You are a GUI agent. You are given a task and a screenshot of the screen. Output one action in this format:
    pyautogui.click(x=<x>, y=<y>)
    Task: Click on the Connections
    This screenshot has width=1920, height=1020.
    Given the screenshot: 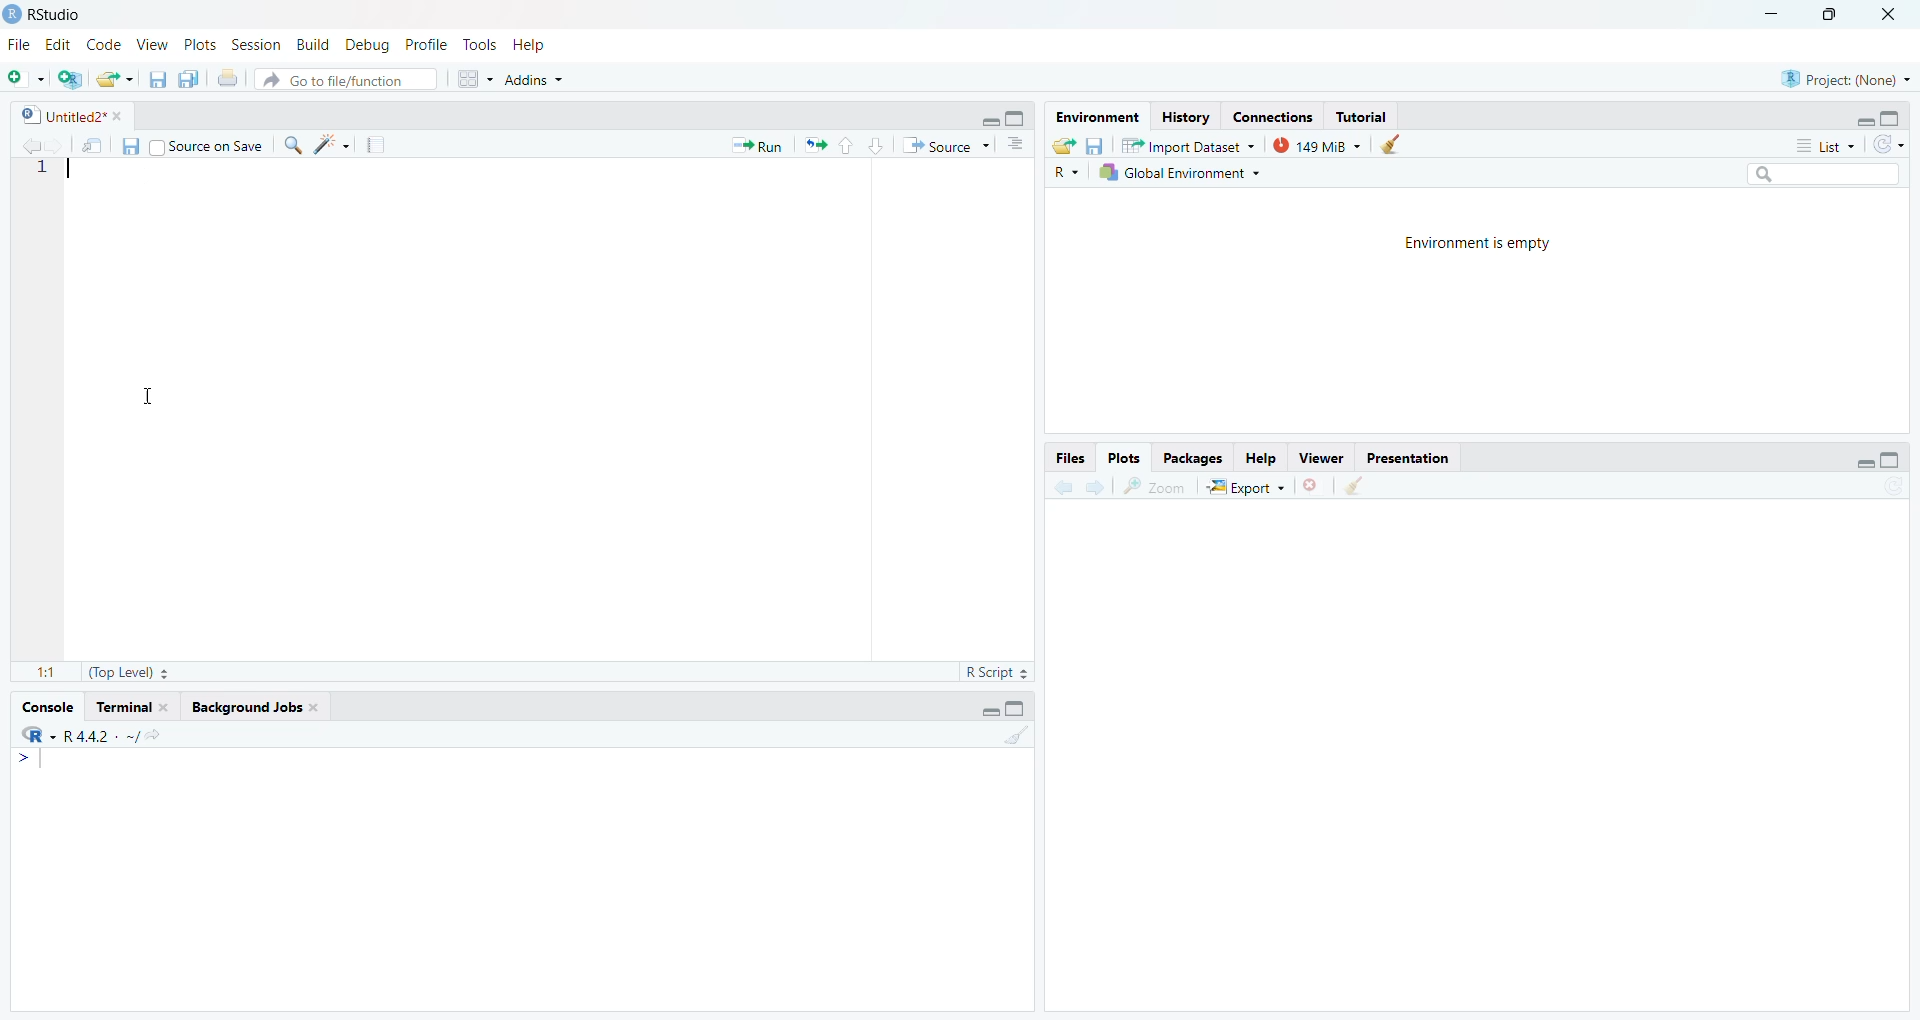 What is the action you would take?
    pyautogui.click(x=1272, y=117)
    